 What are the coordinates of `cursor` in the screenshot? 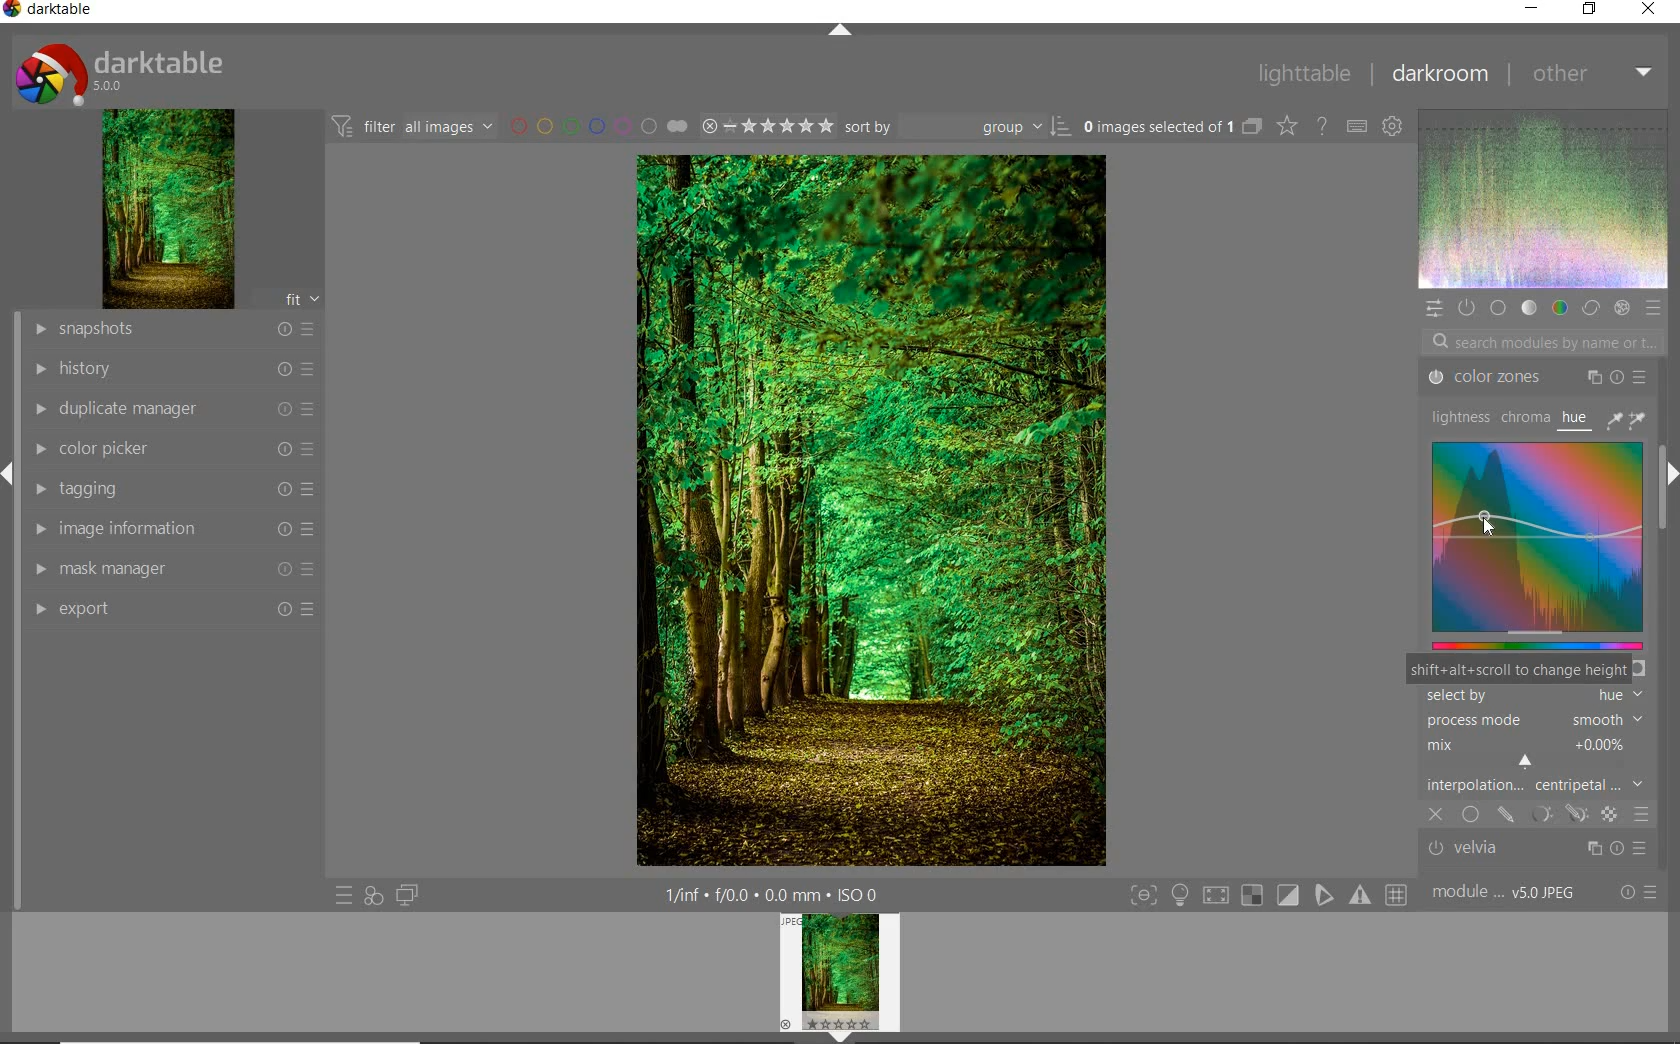 It's located at (1491, 530).